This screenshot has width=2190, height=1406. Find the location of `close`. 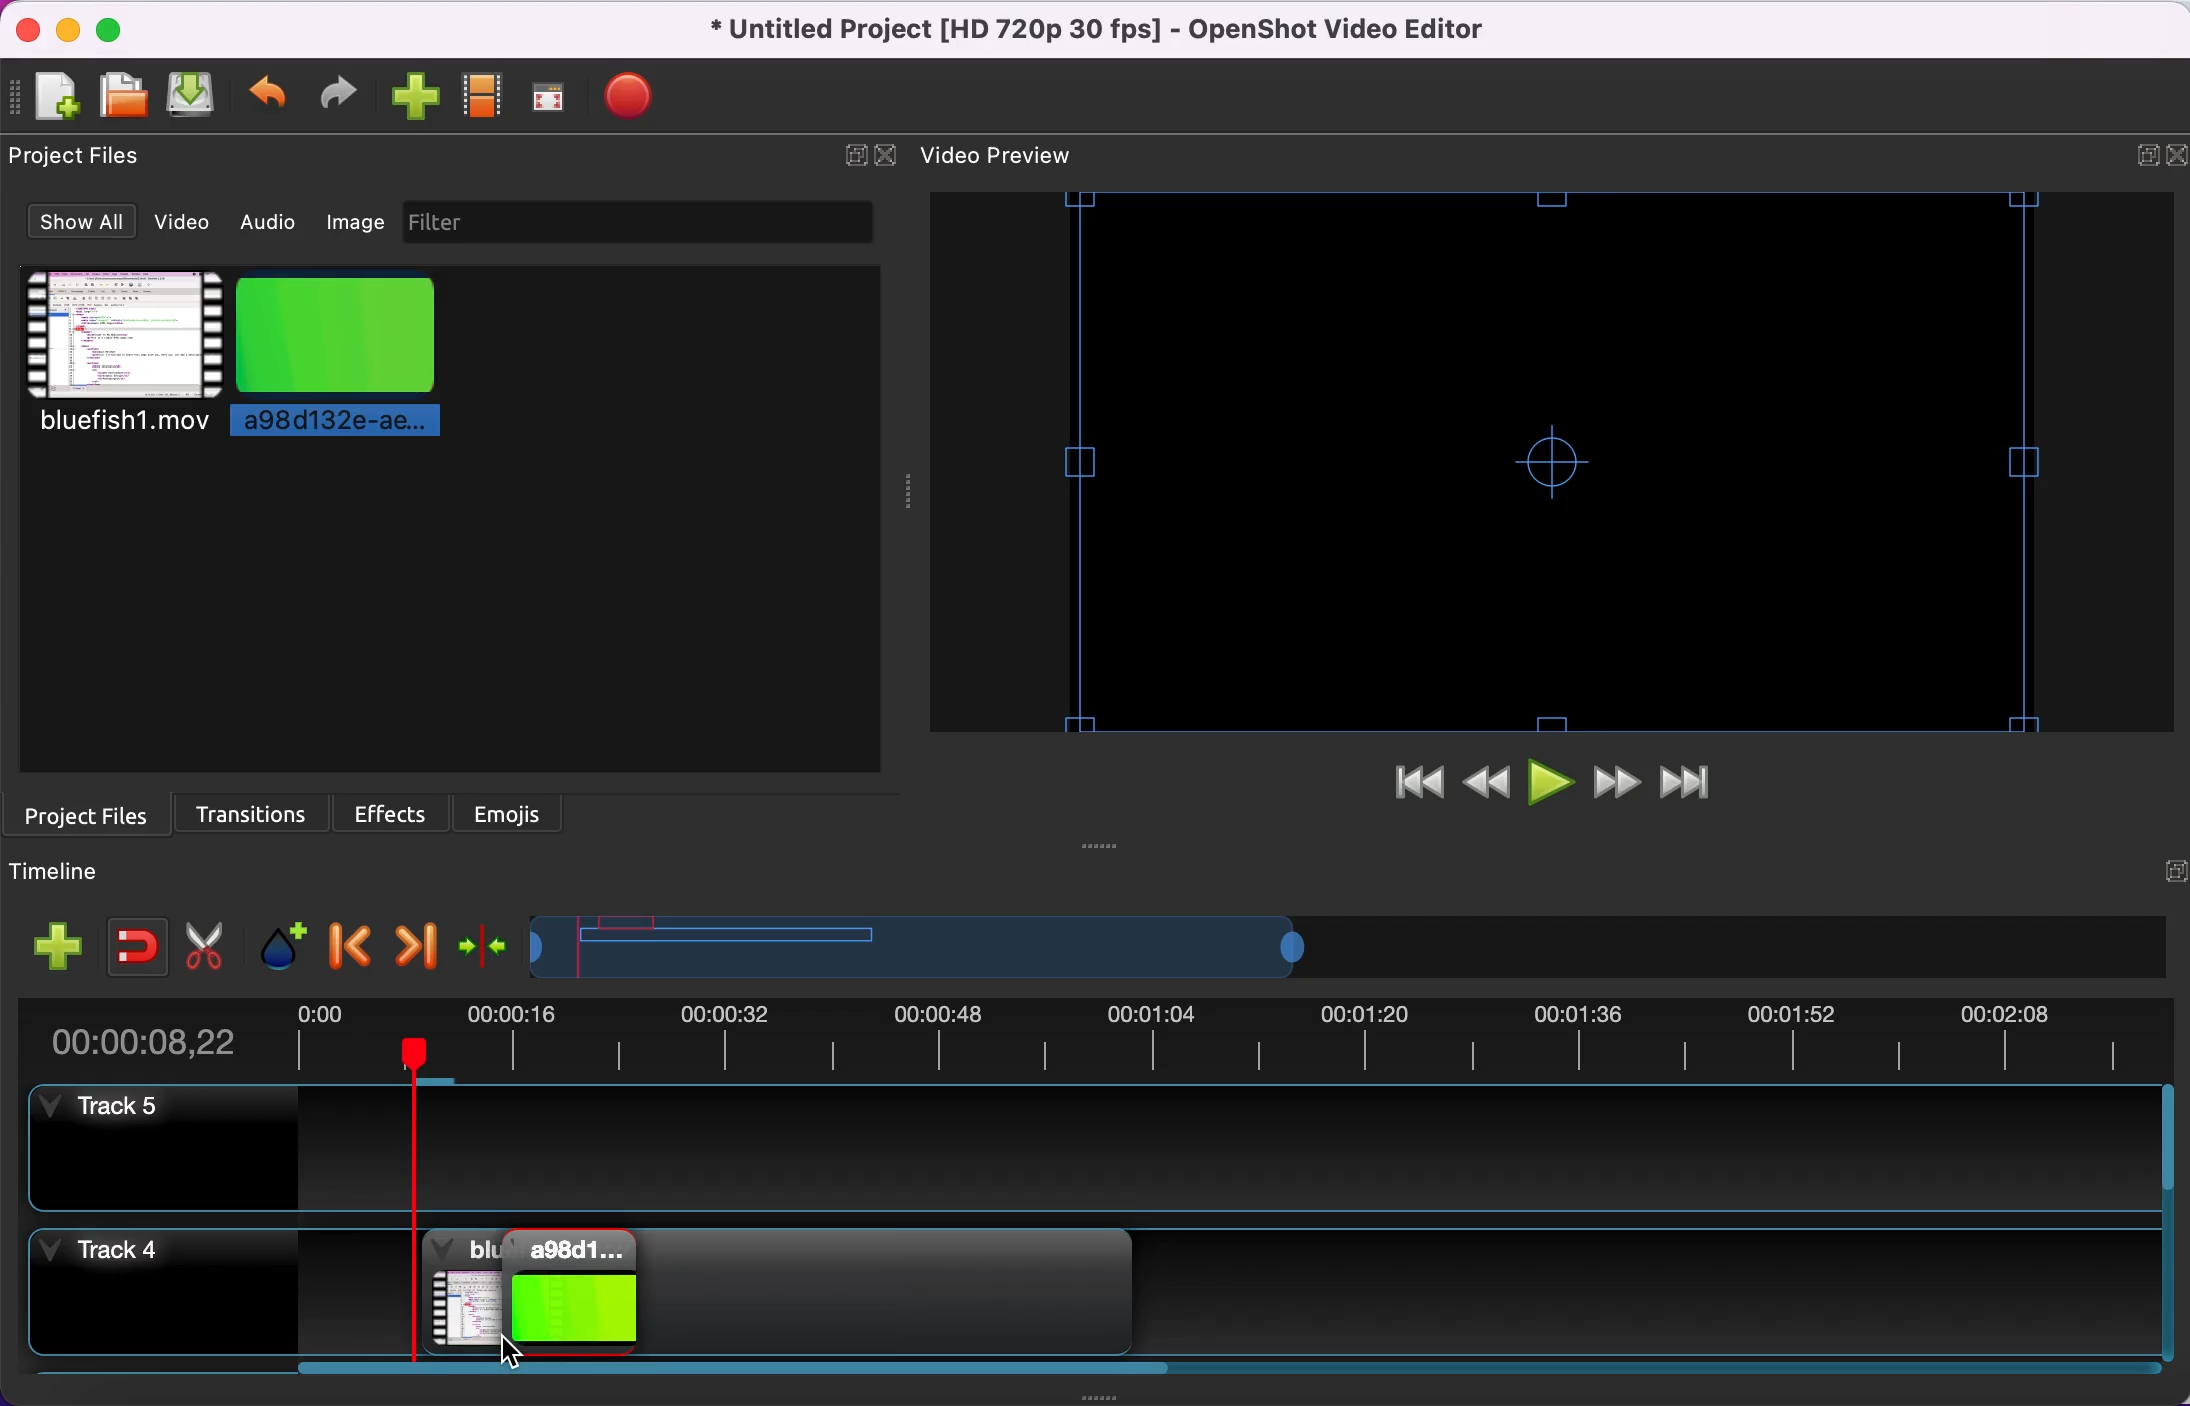

close is located at coordinates (890, 156).